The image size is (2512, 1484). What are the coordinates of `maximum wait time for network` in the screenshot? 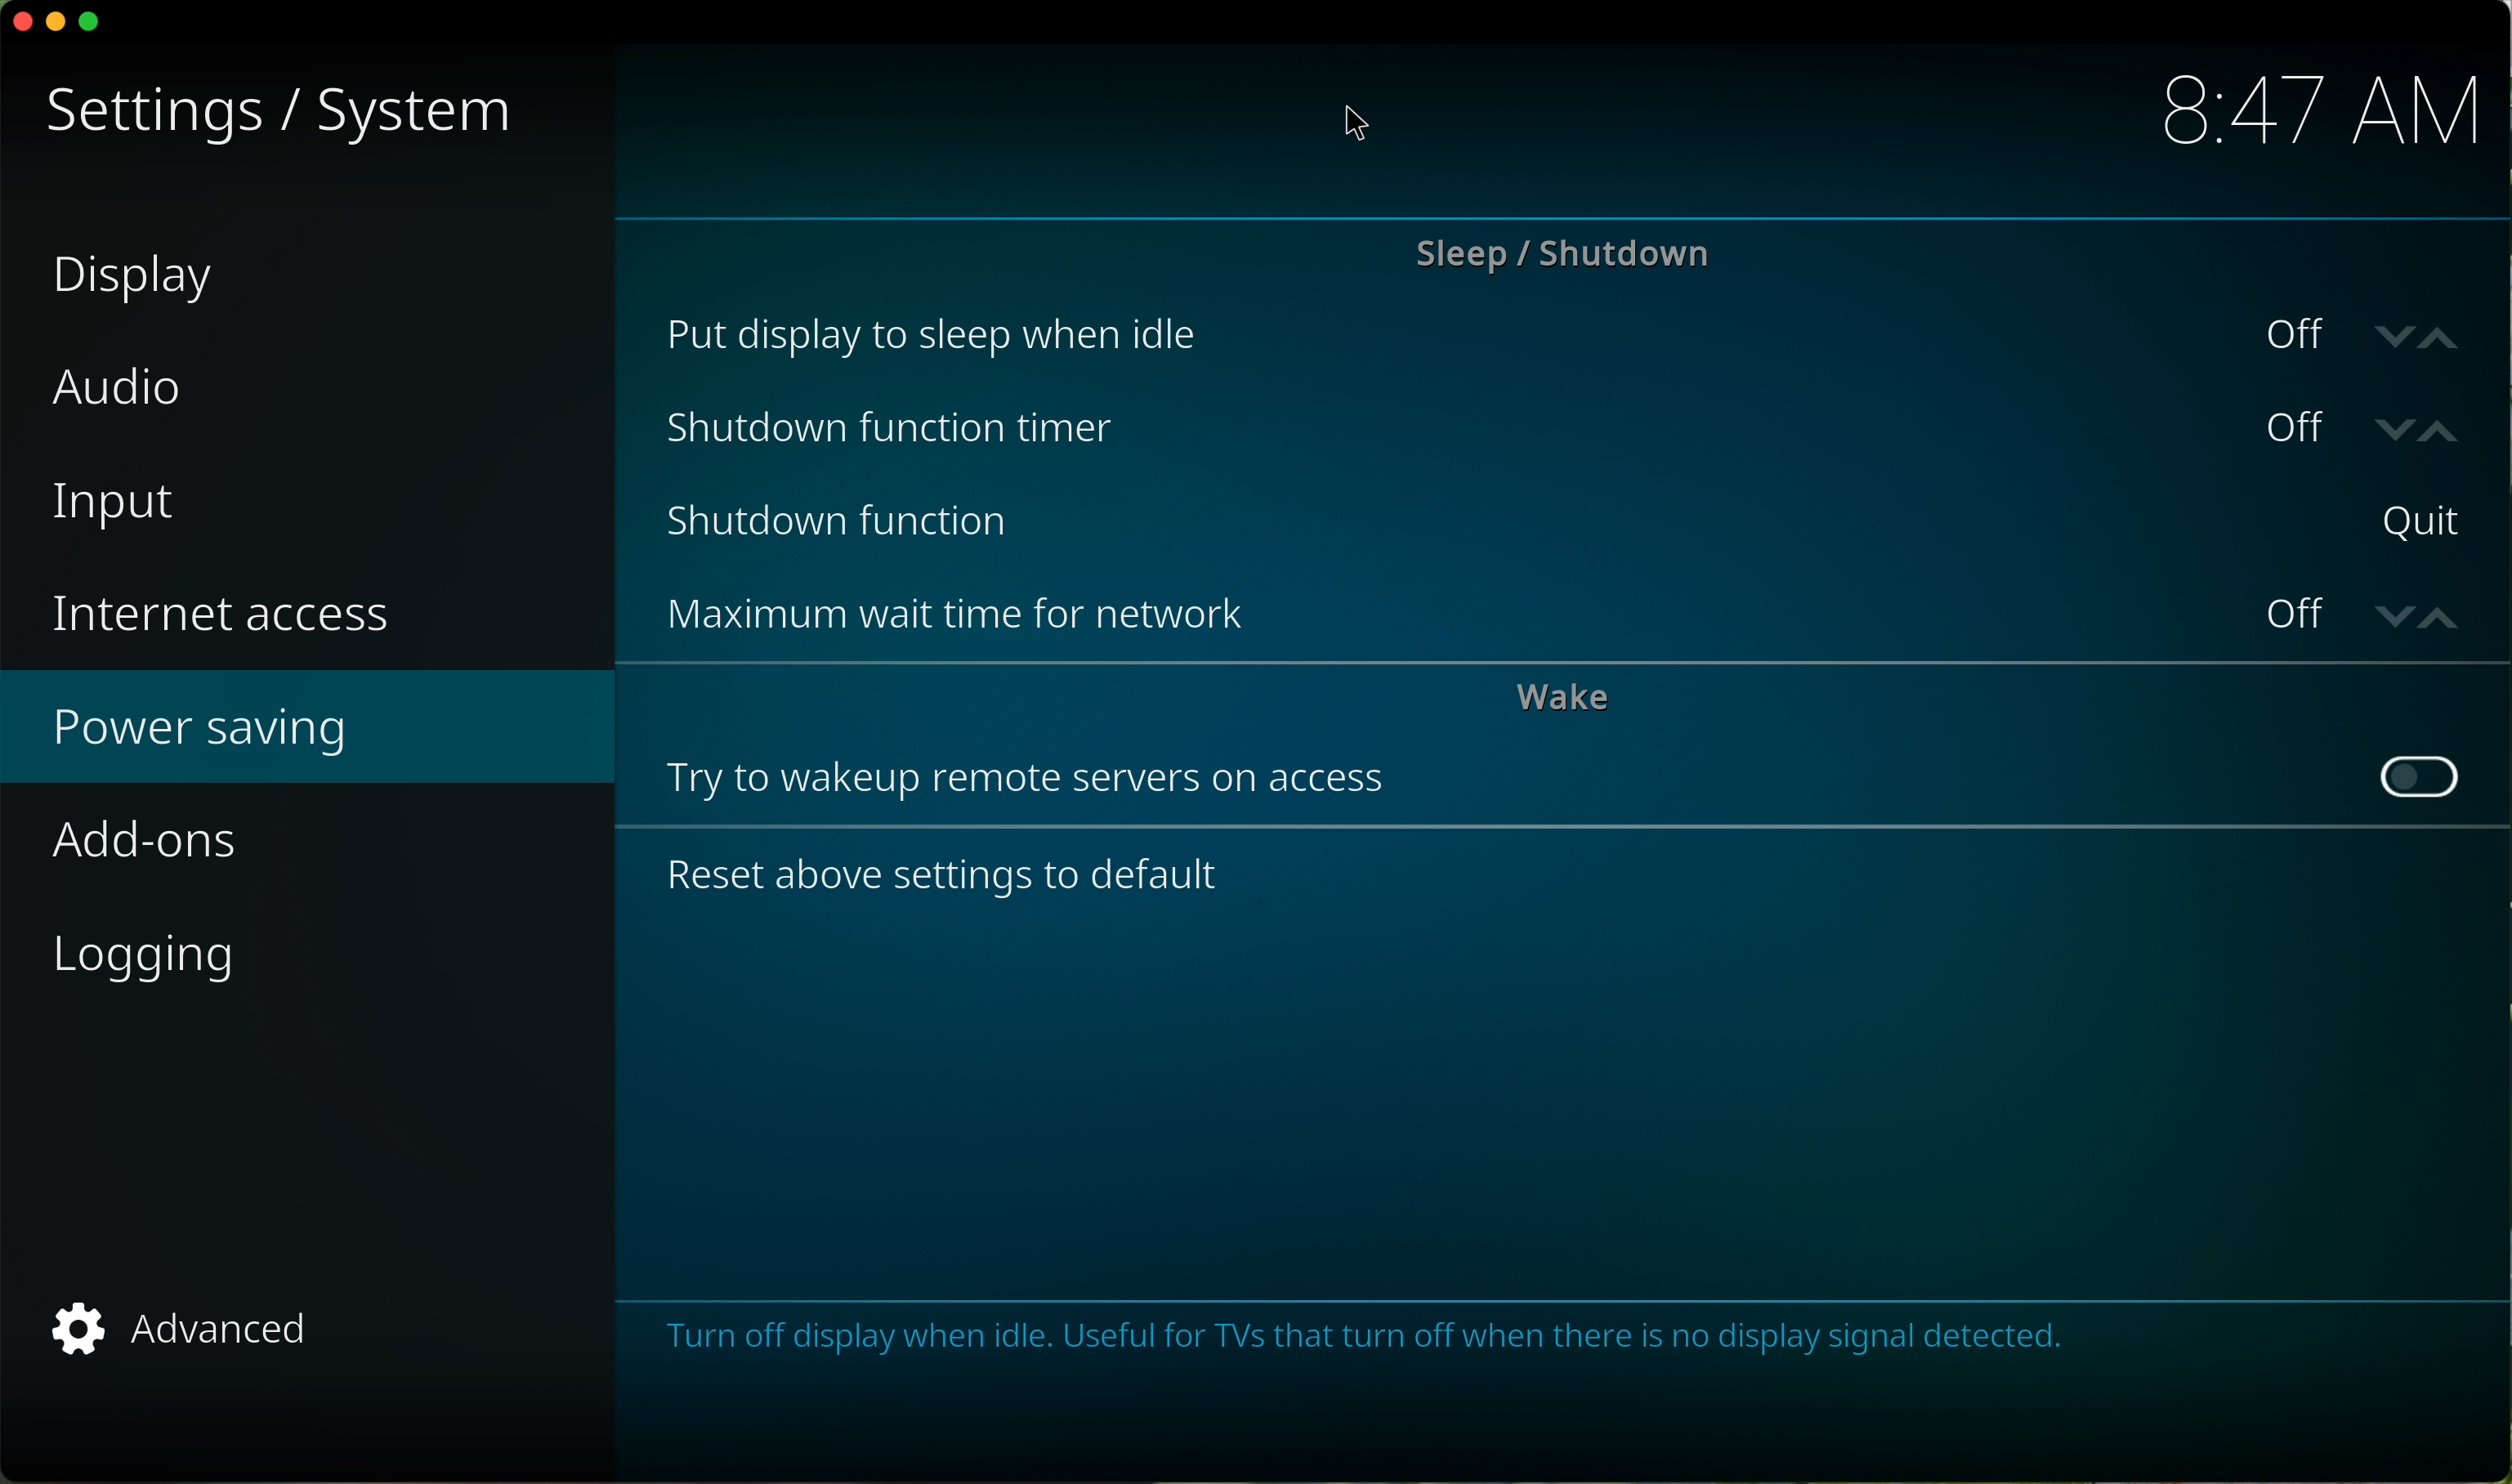 It's located at (965, 612).